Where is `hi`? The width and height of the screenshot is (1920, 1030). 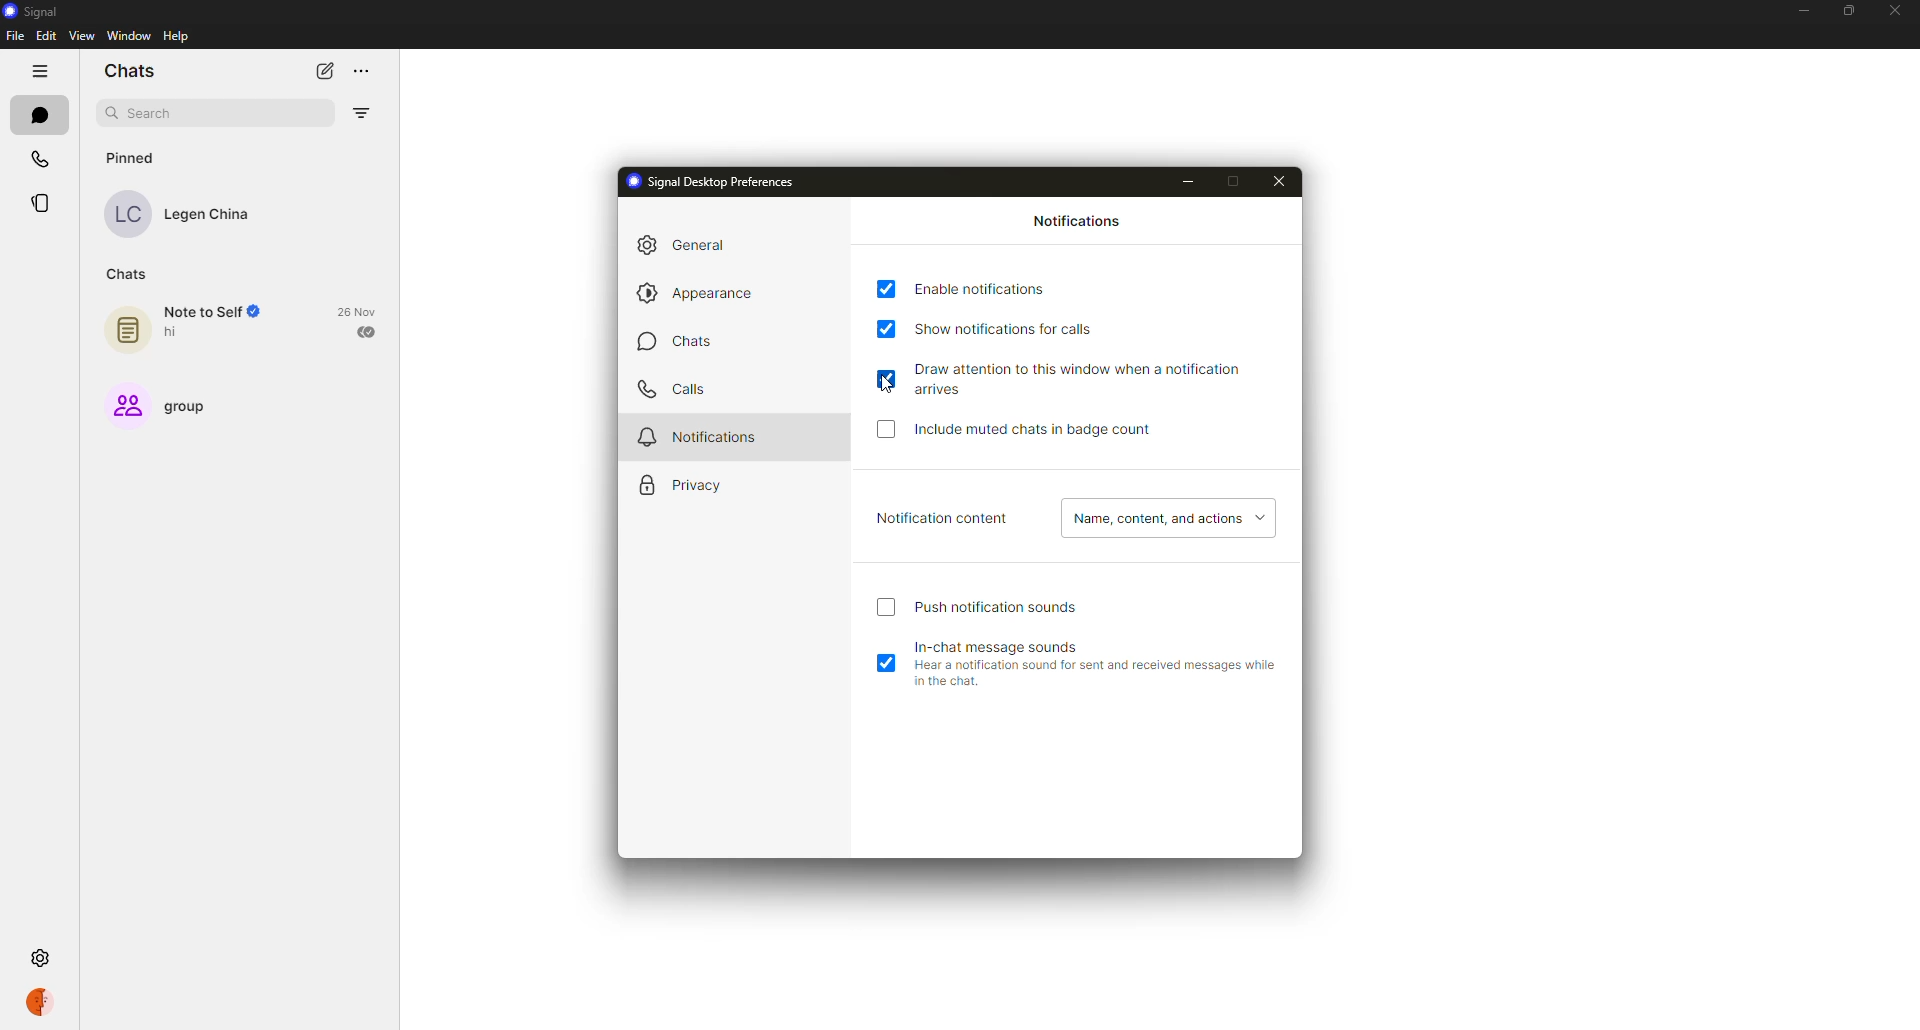 hi is located at coordinates (176, 333).